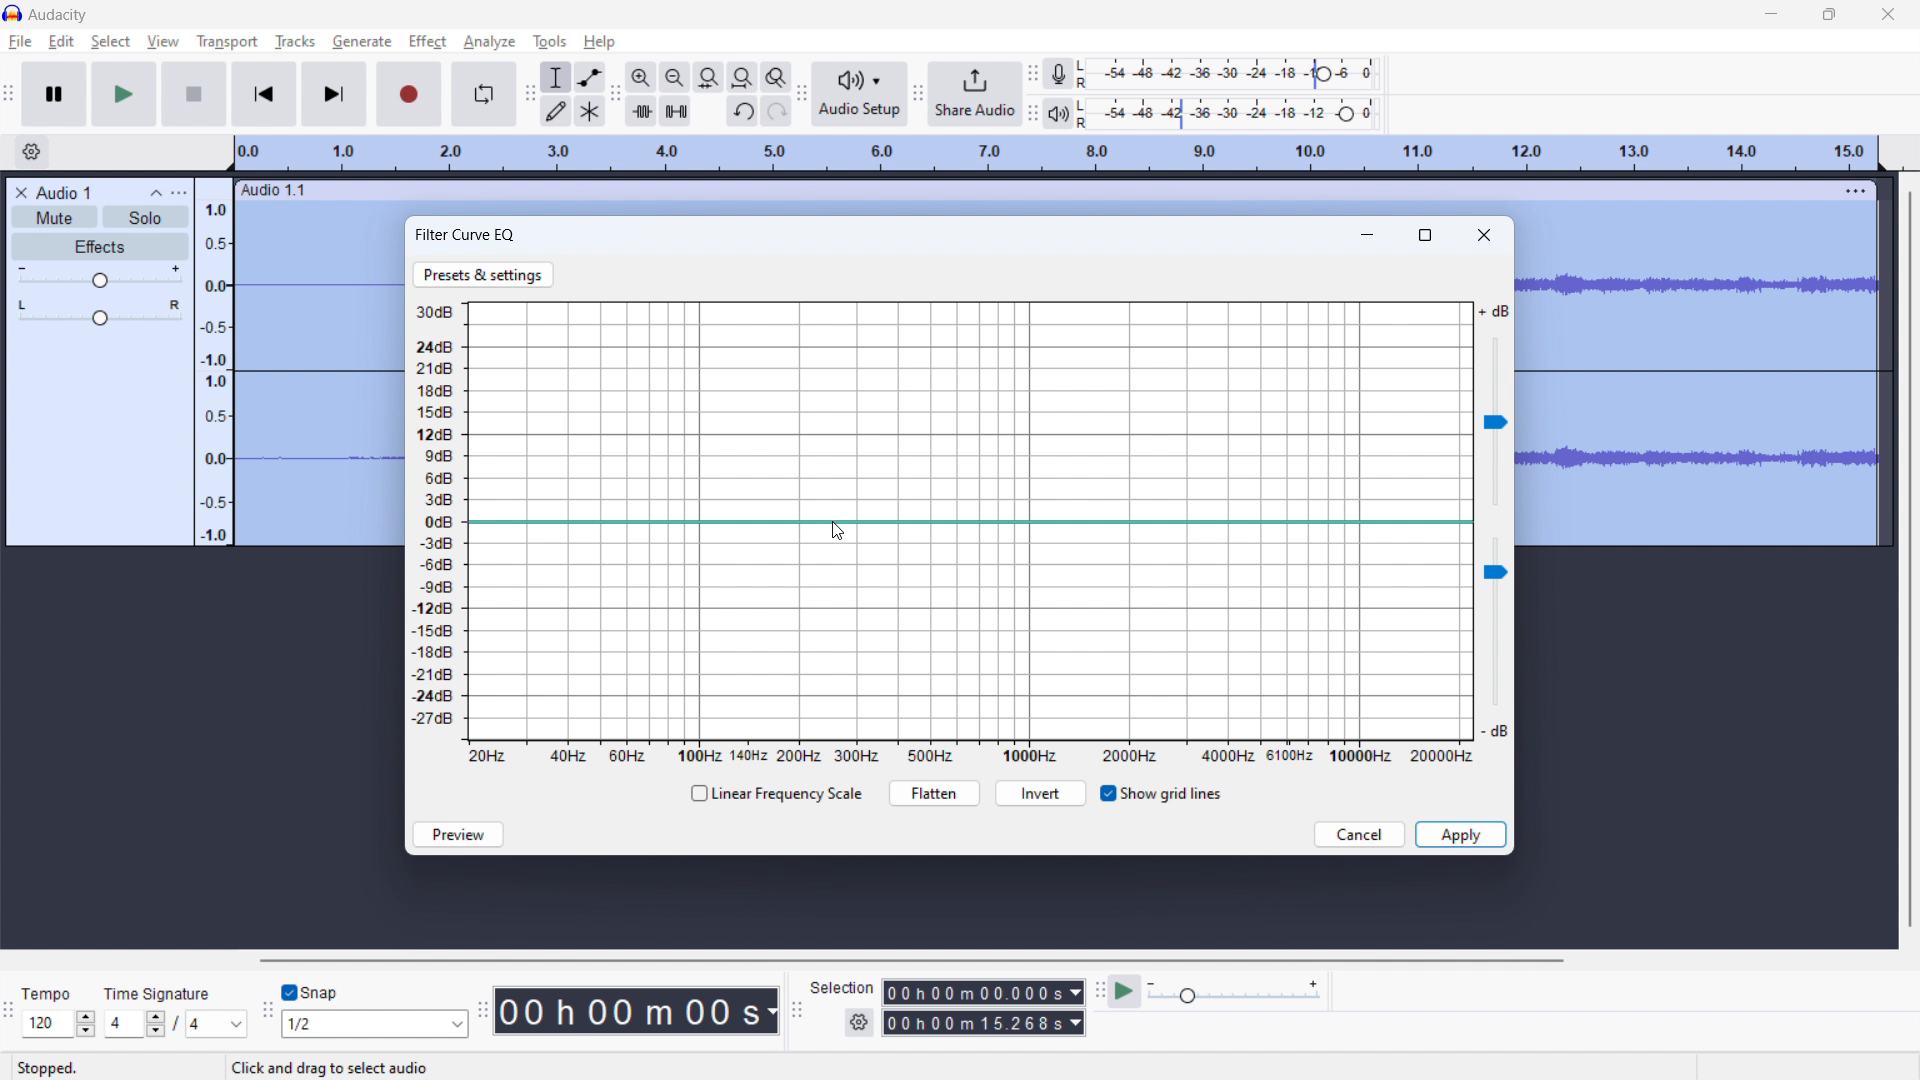  I want to click on amplitude, so click(215, 361).